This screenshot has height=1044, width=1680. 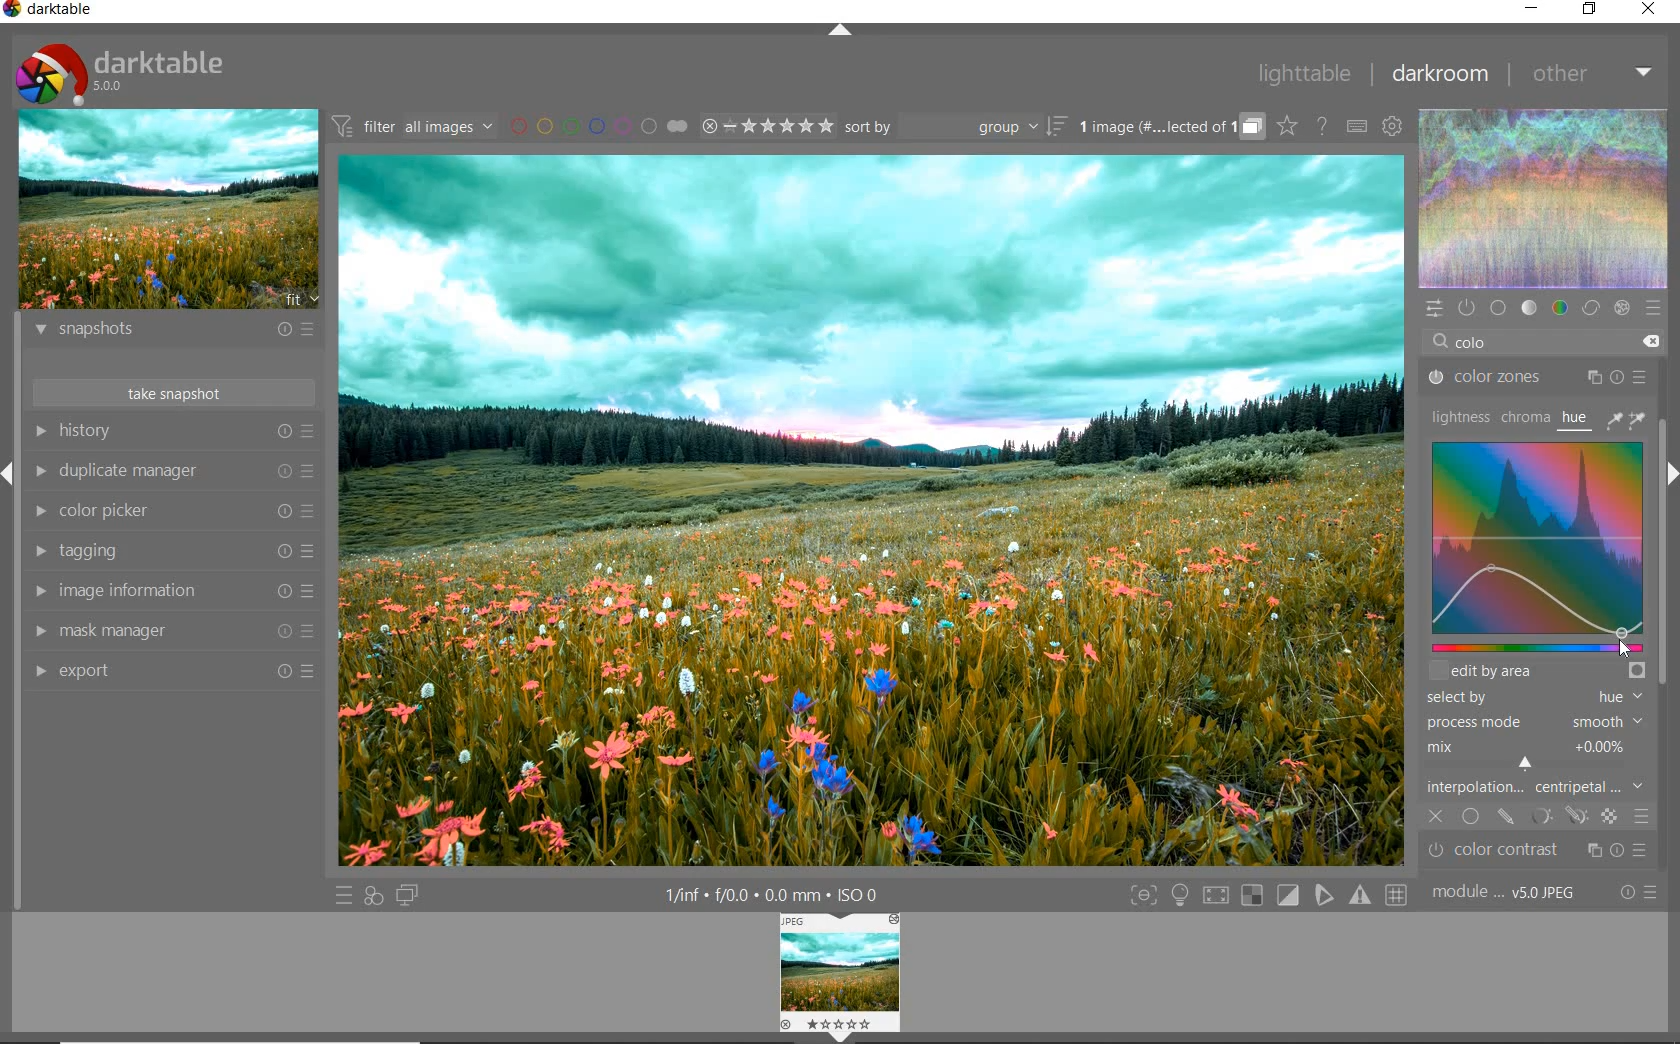 What do you see at coordinates (170, 333) in the screenshot?
I see `snapshots` at bounding box center [170, 333].